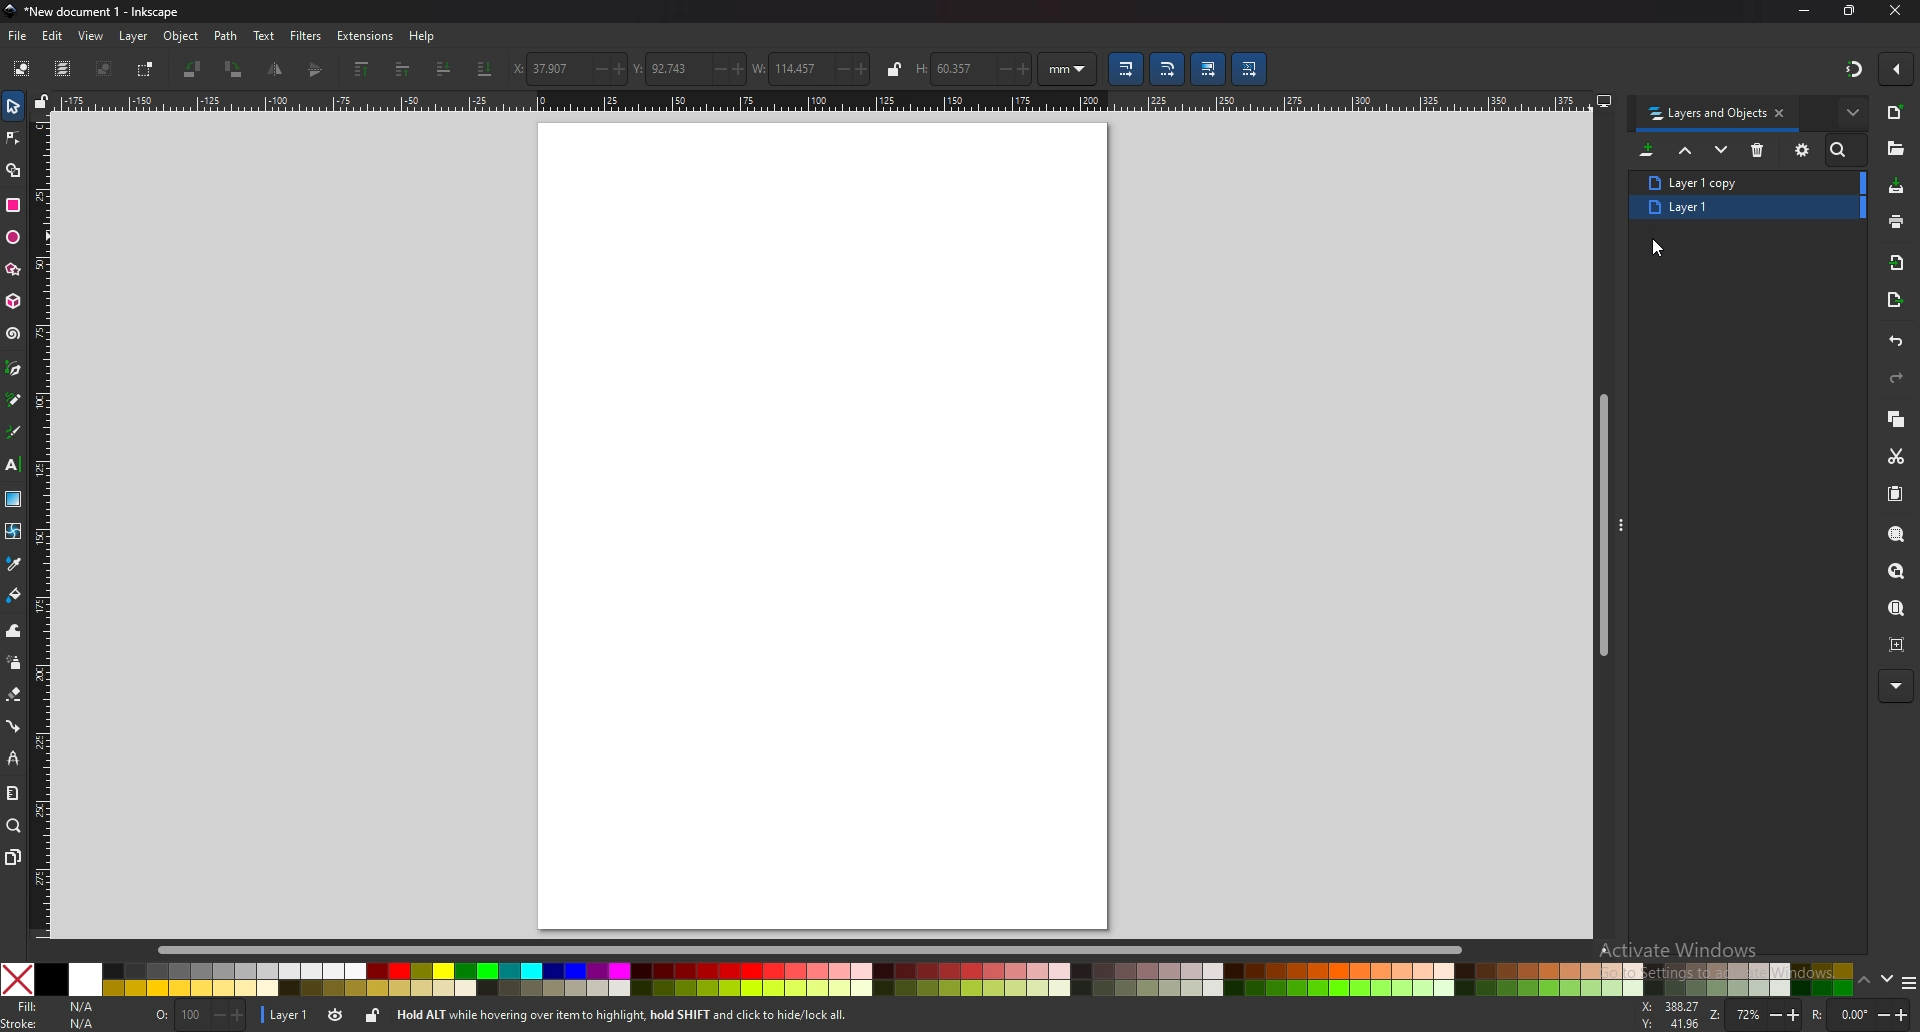  Describe the element at coordinates (180, 36) in the screenshot. I see `object` at that location.